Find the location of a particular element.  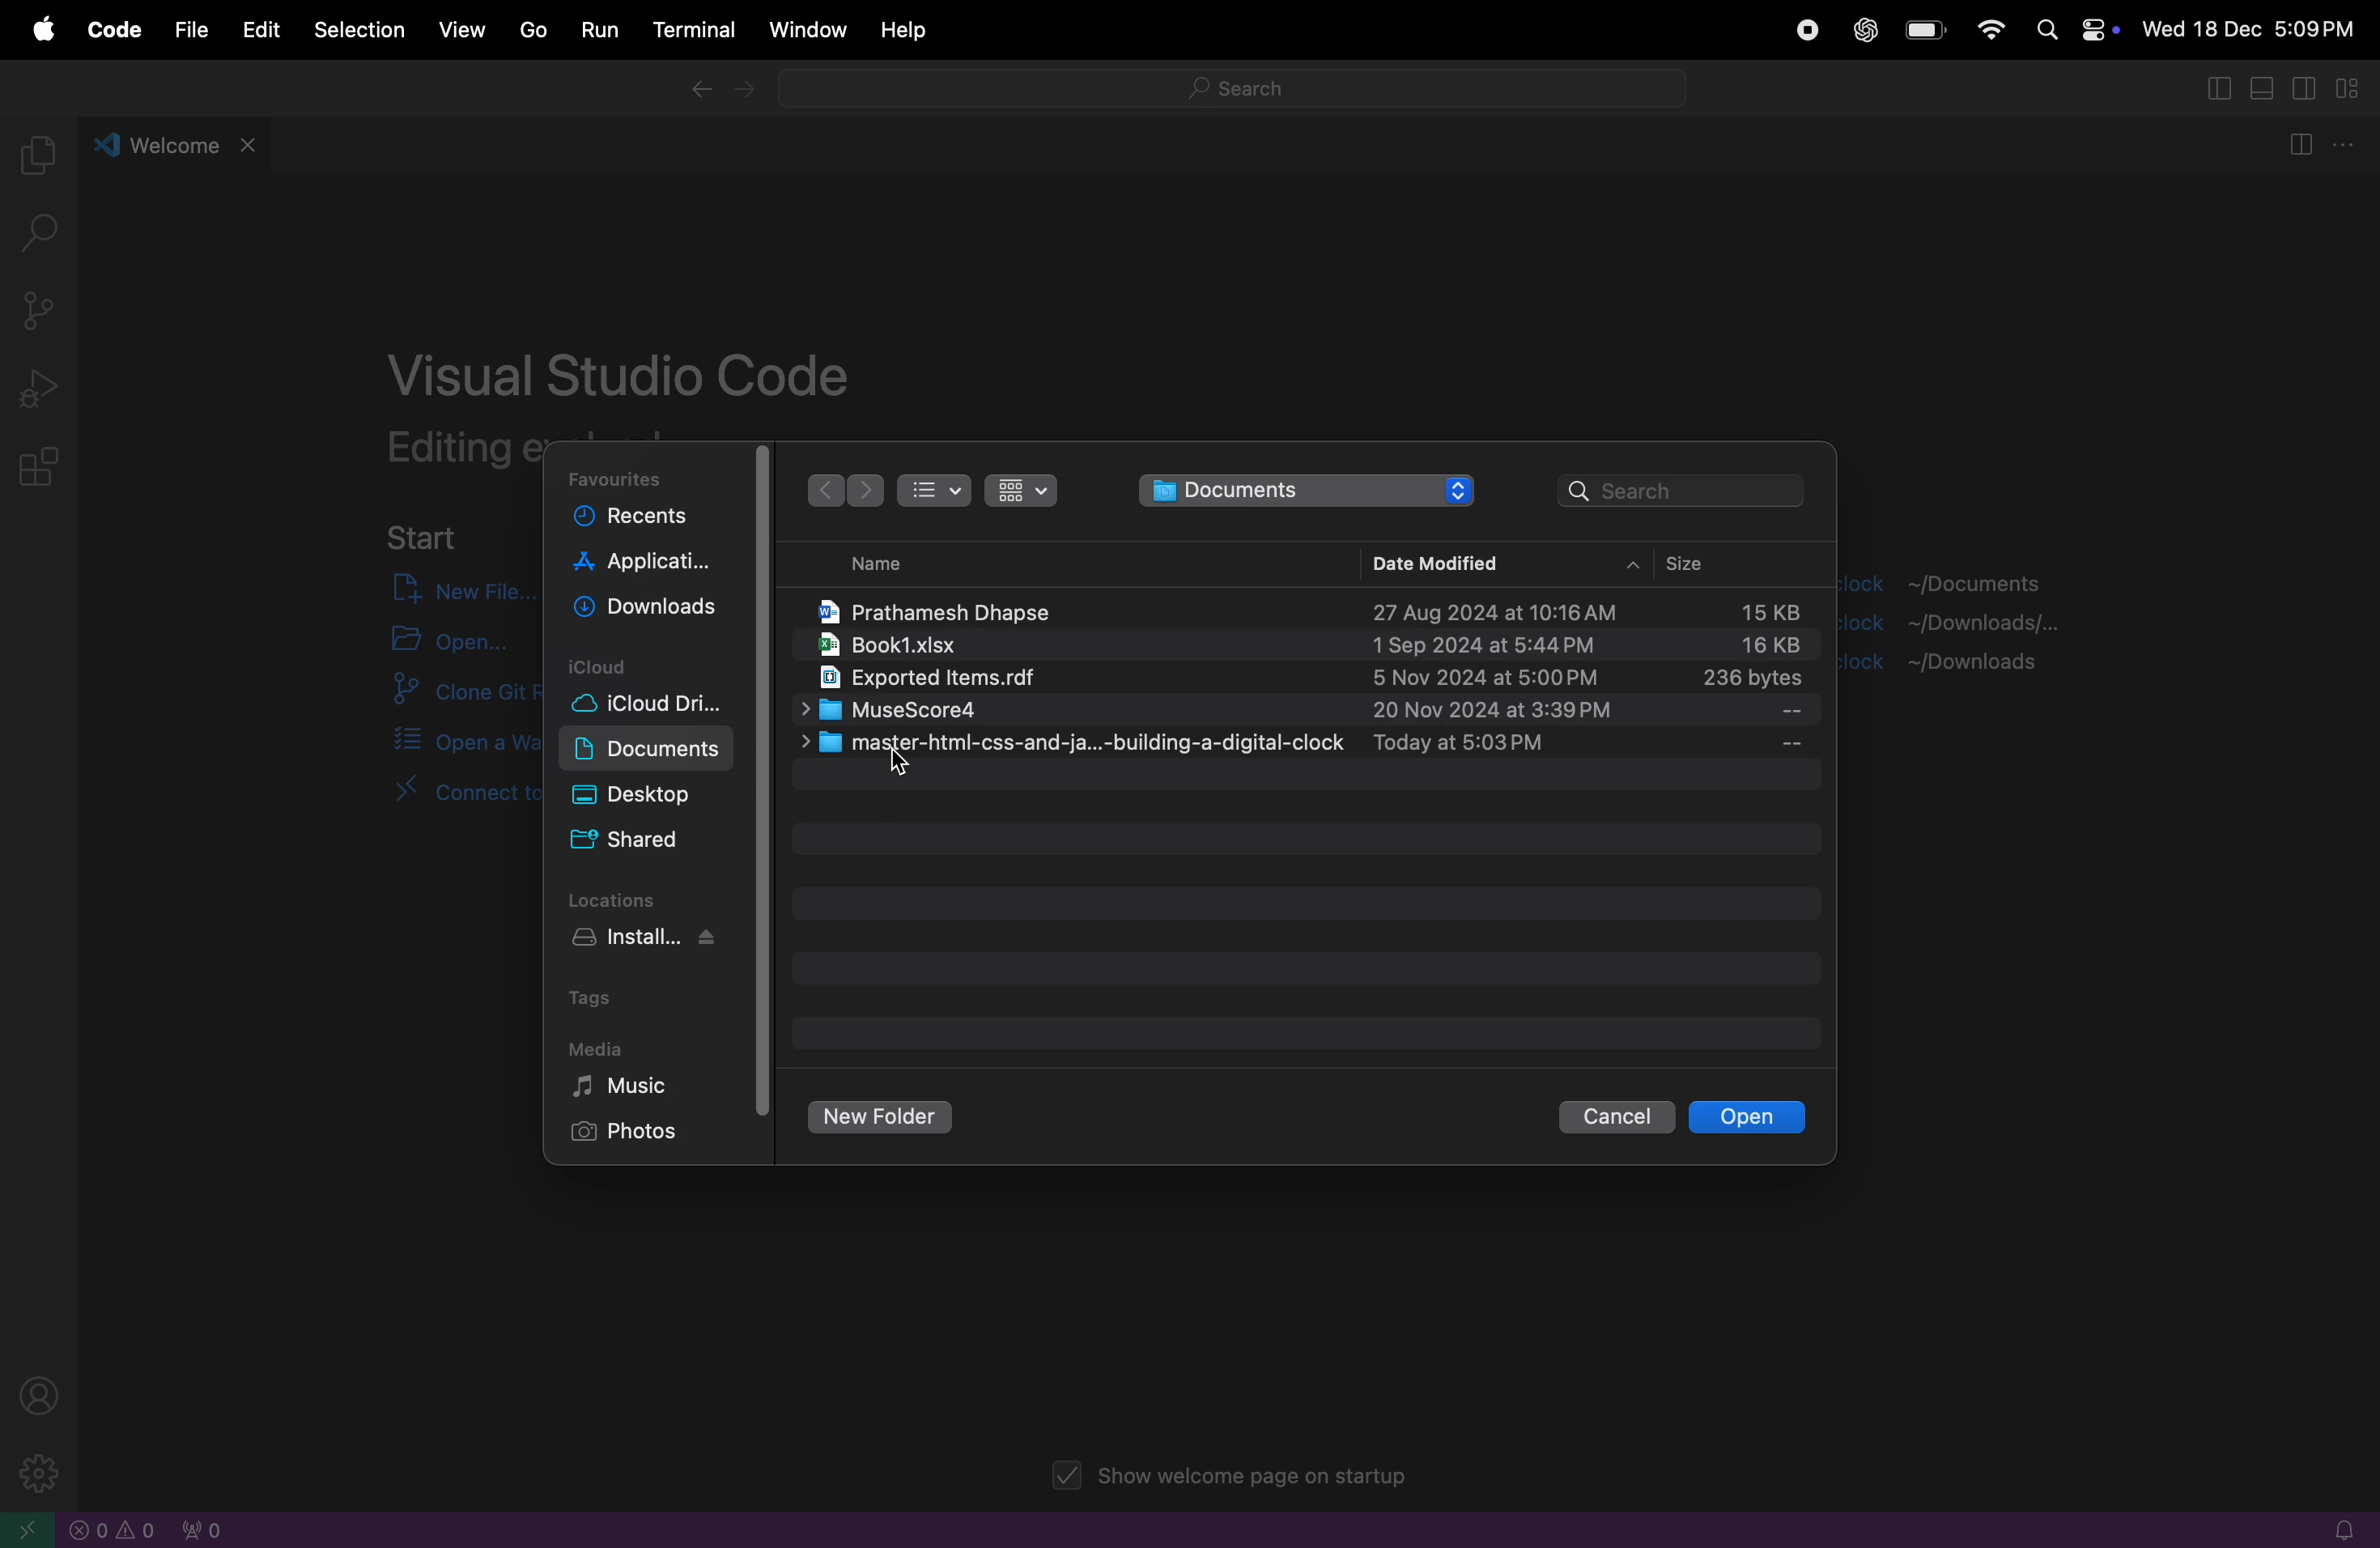

sort icons is located at coordinates (1019, 489).